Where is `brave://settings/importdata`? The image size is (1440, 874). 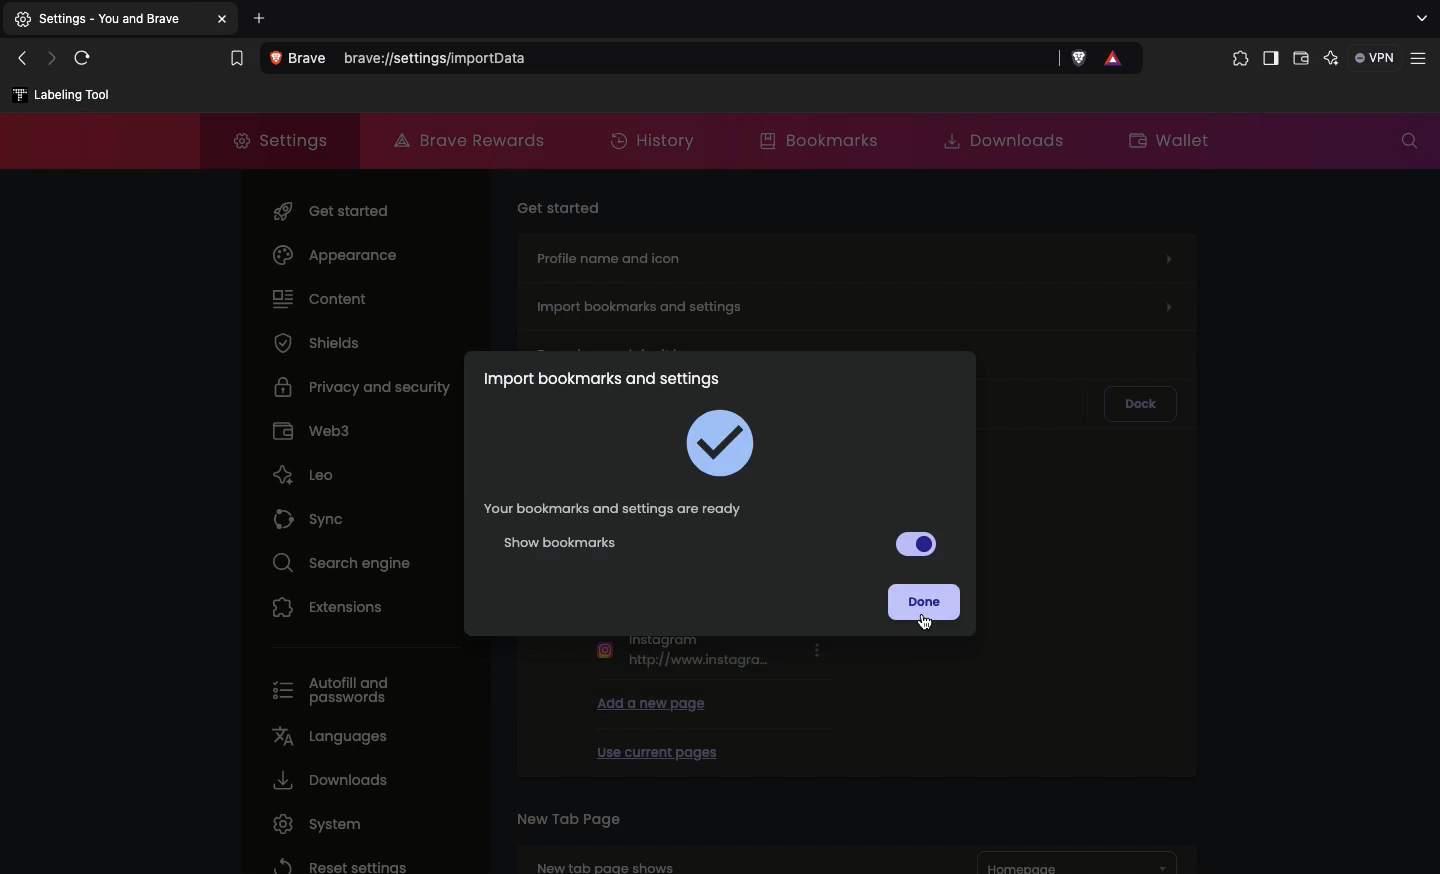
brave://settings/importdata is located at coordinates (701, 60).